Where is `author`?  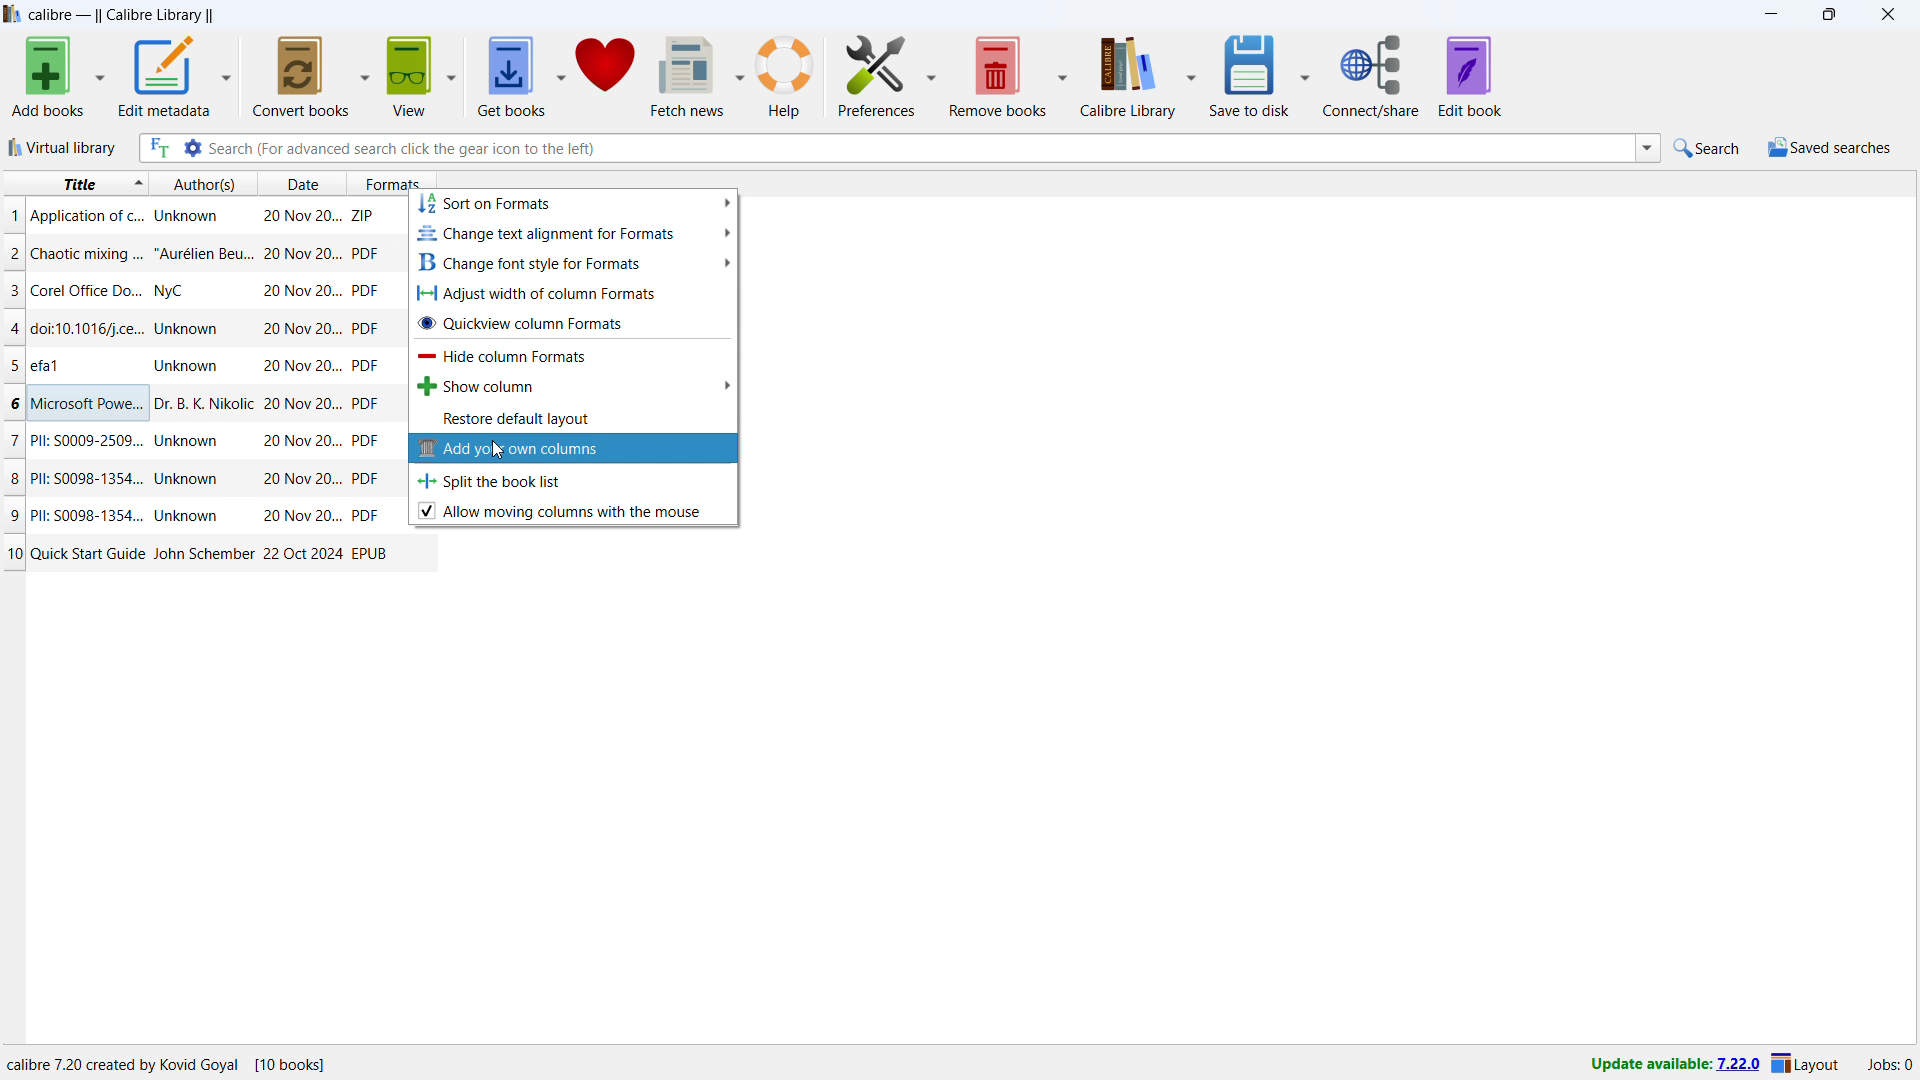 author is located at coordinates (188, 515).